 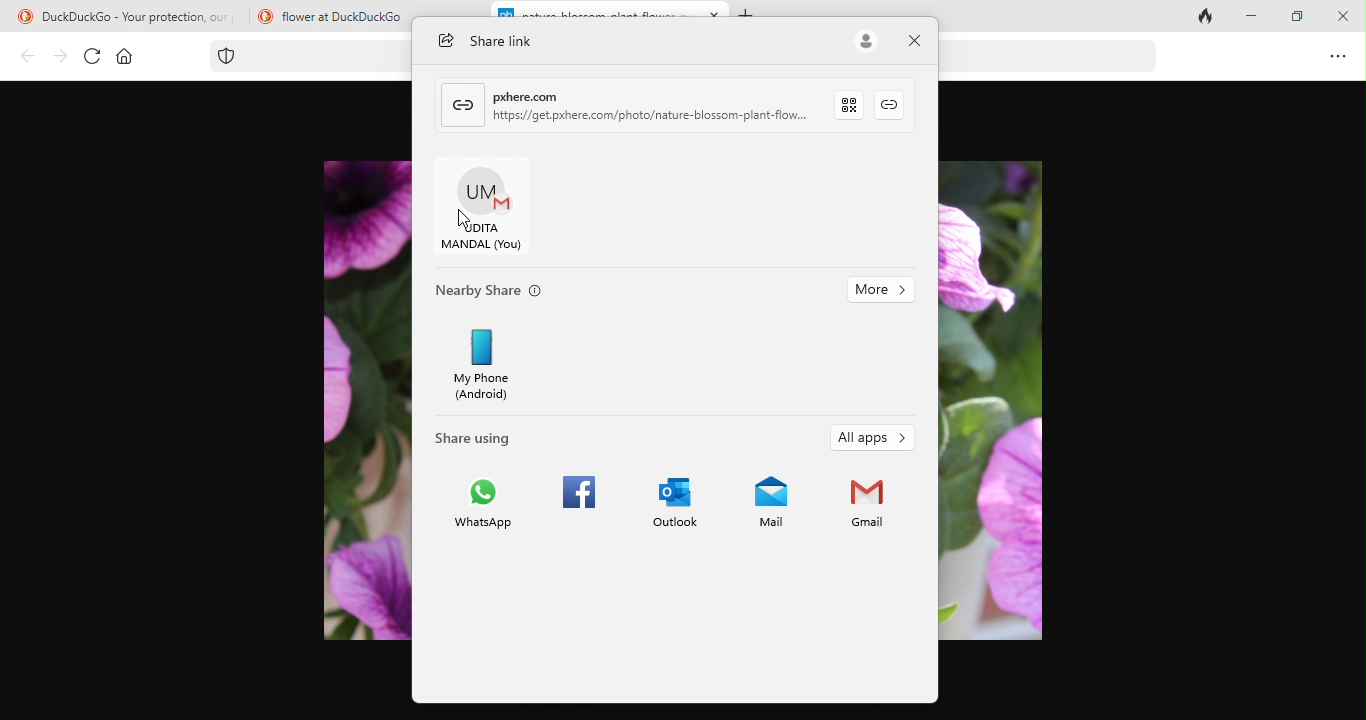 What do you see at coordinates (1339, 58) in the screenshot?
I see `option` at bounding box center [1339, 58].